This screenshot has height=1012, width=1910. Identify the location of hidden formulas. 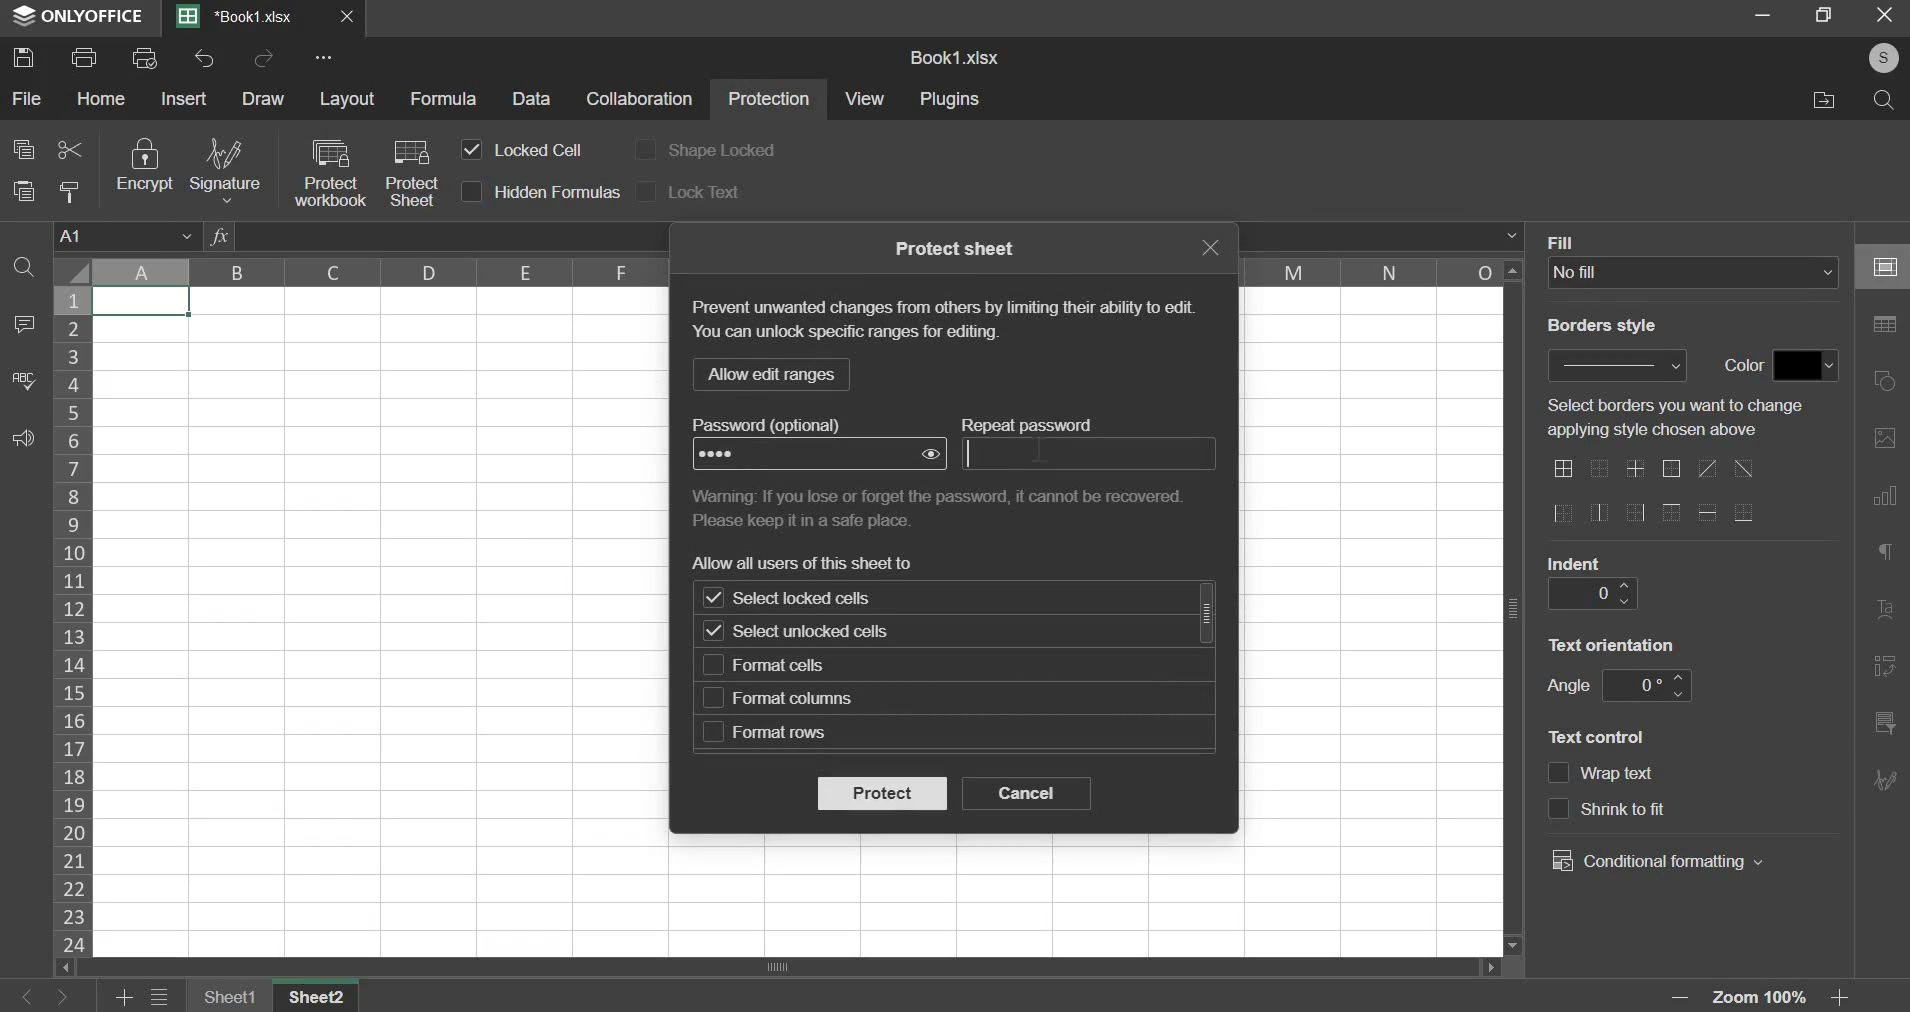
(558, 192).